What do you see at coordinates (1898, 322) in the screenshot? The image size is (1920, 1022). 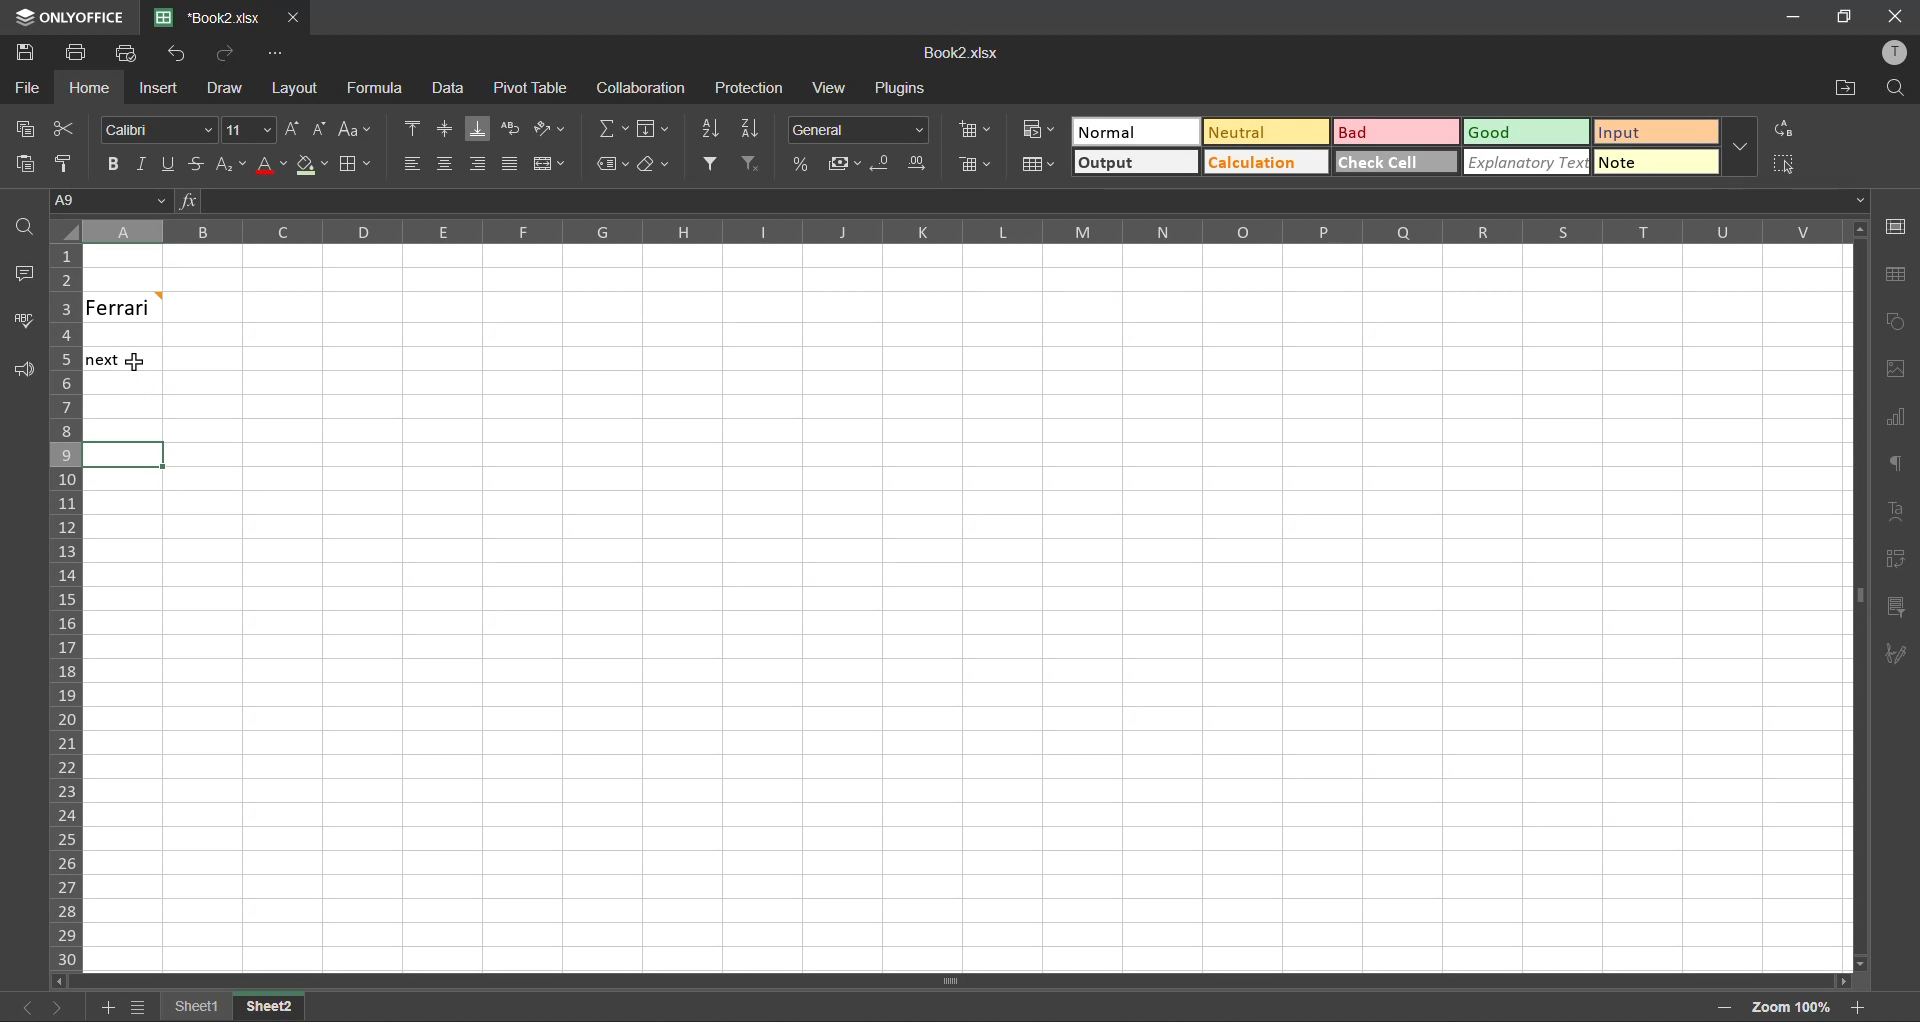 I see `shapes` at bounding box center [1898, 322].